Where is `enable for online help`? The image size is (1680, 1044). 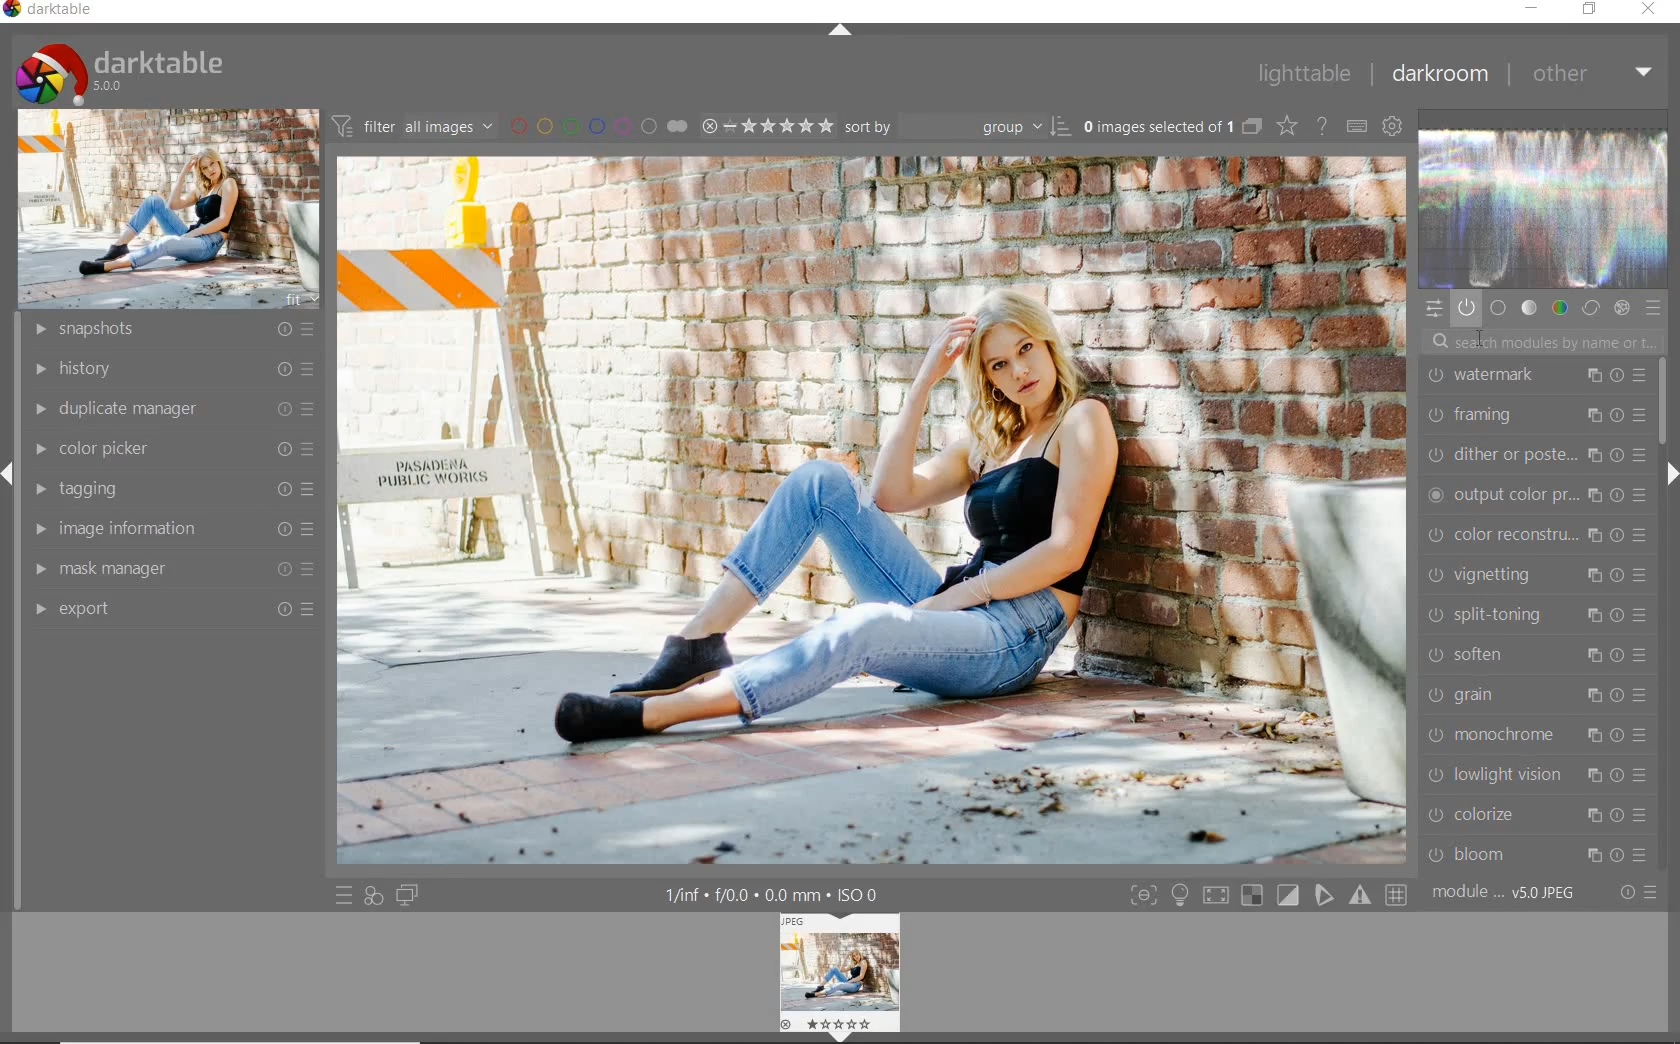 enable for online help is located at coordinates (1323, 128).